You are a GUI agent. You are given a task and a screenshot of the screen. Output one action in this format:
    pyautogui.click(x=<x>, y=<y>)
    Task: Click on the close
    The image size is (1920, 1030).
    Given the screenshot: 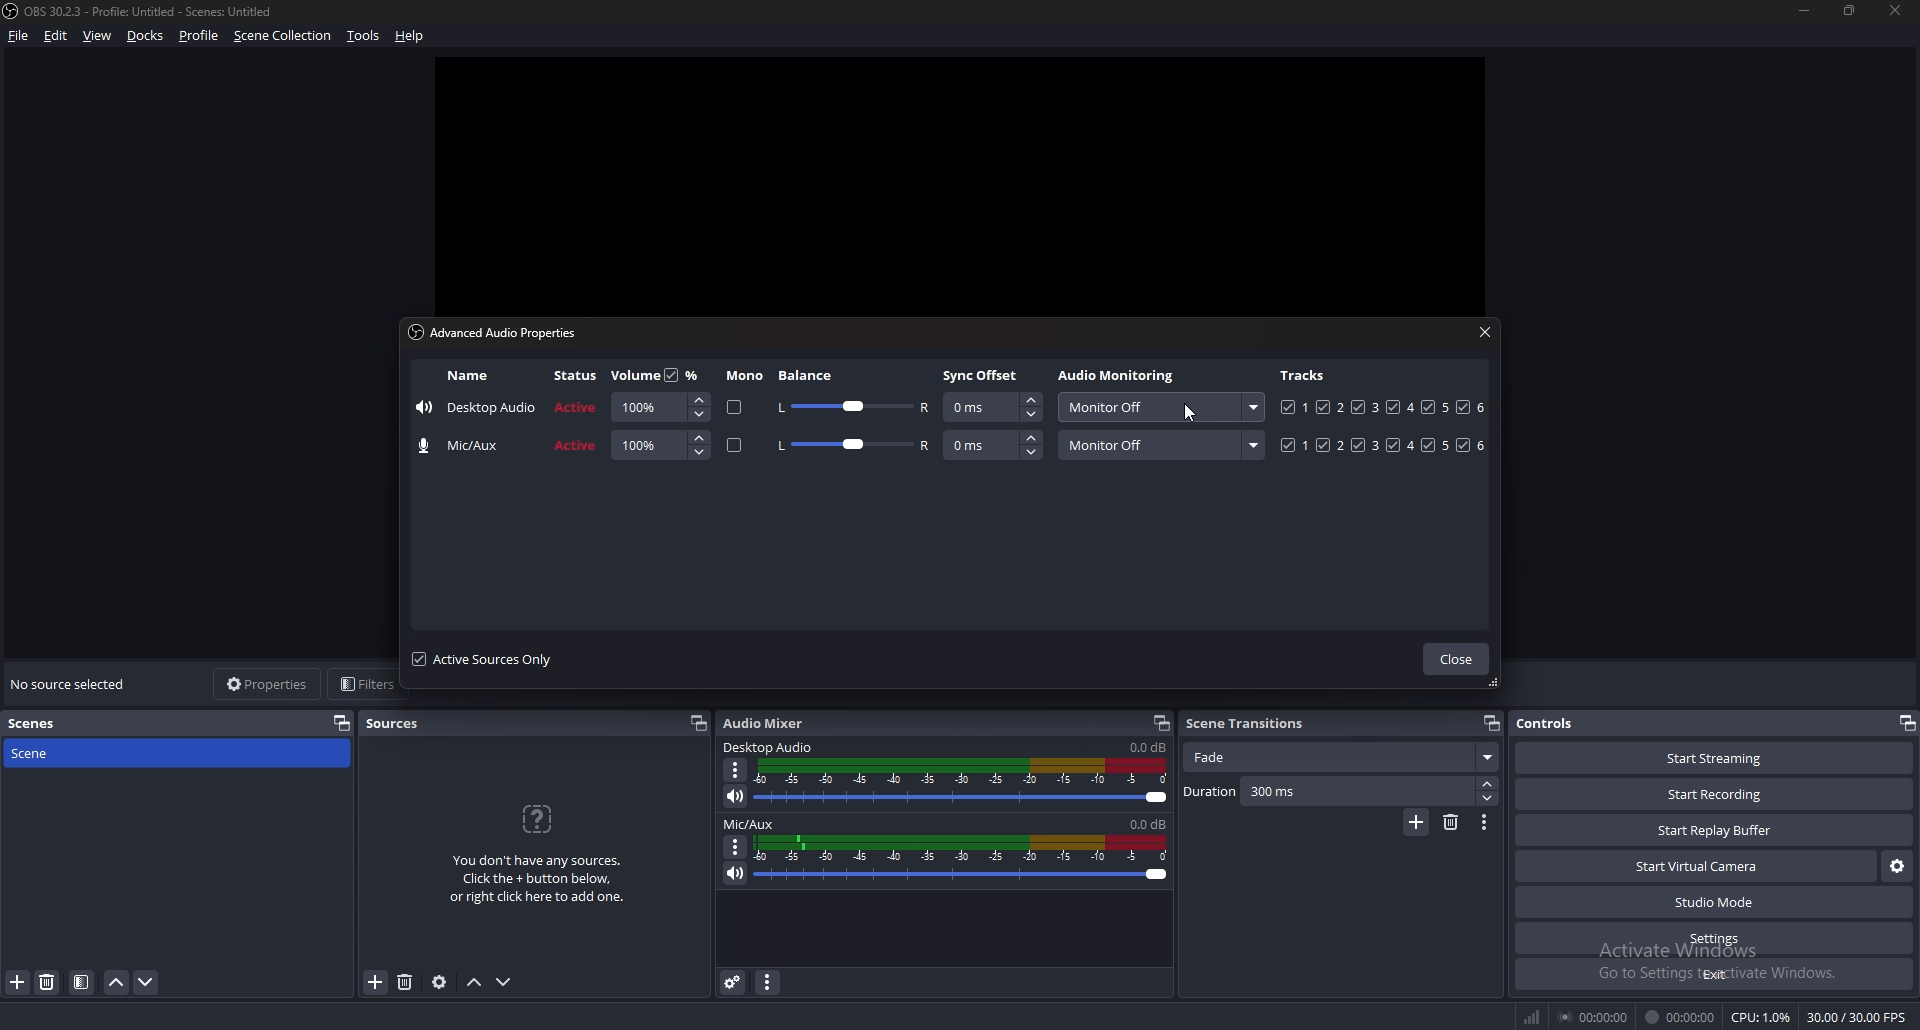 What is the action you would take?
    pyautogui.click(x=1484, y=334)
    